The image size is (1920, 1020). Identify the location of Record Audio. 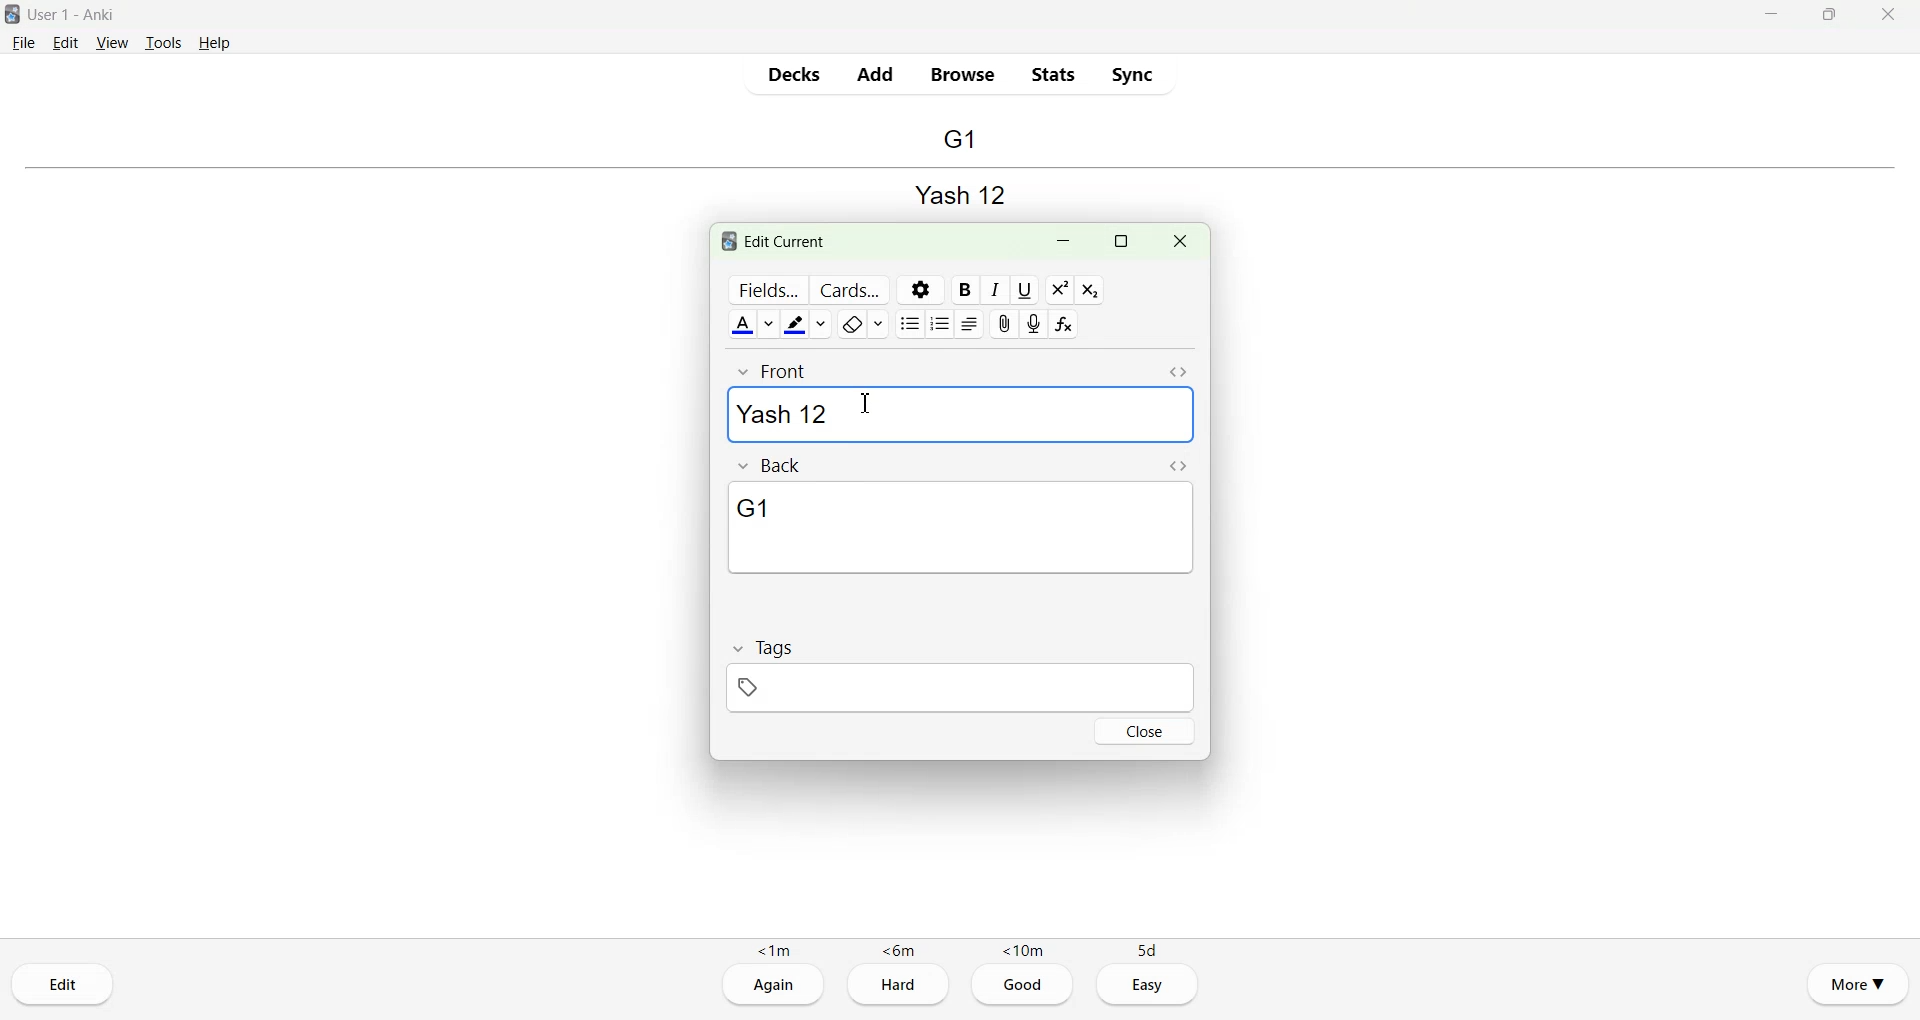
(1034, 324).